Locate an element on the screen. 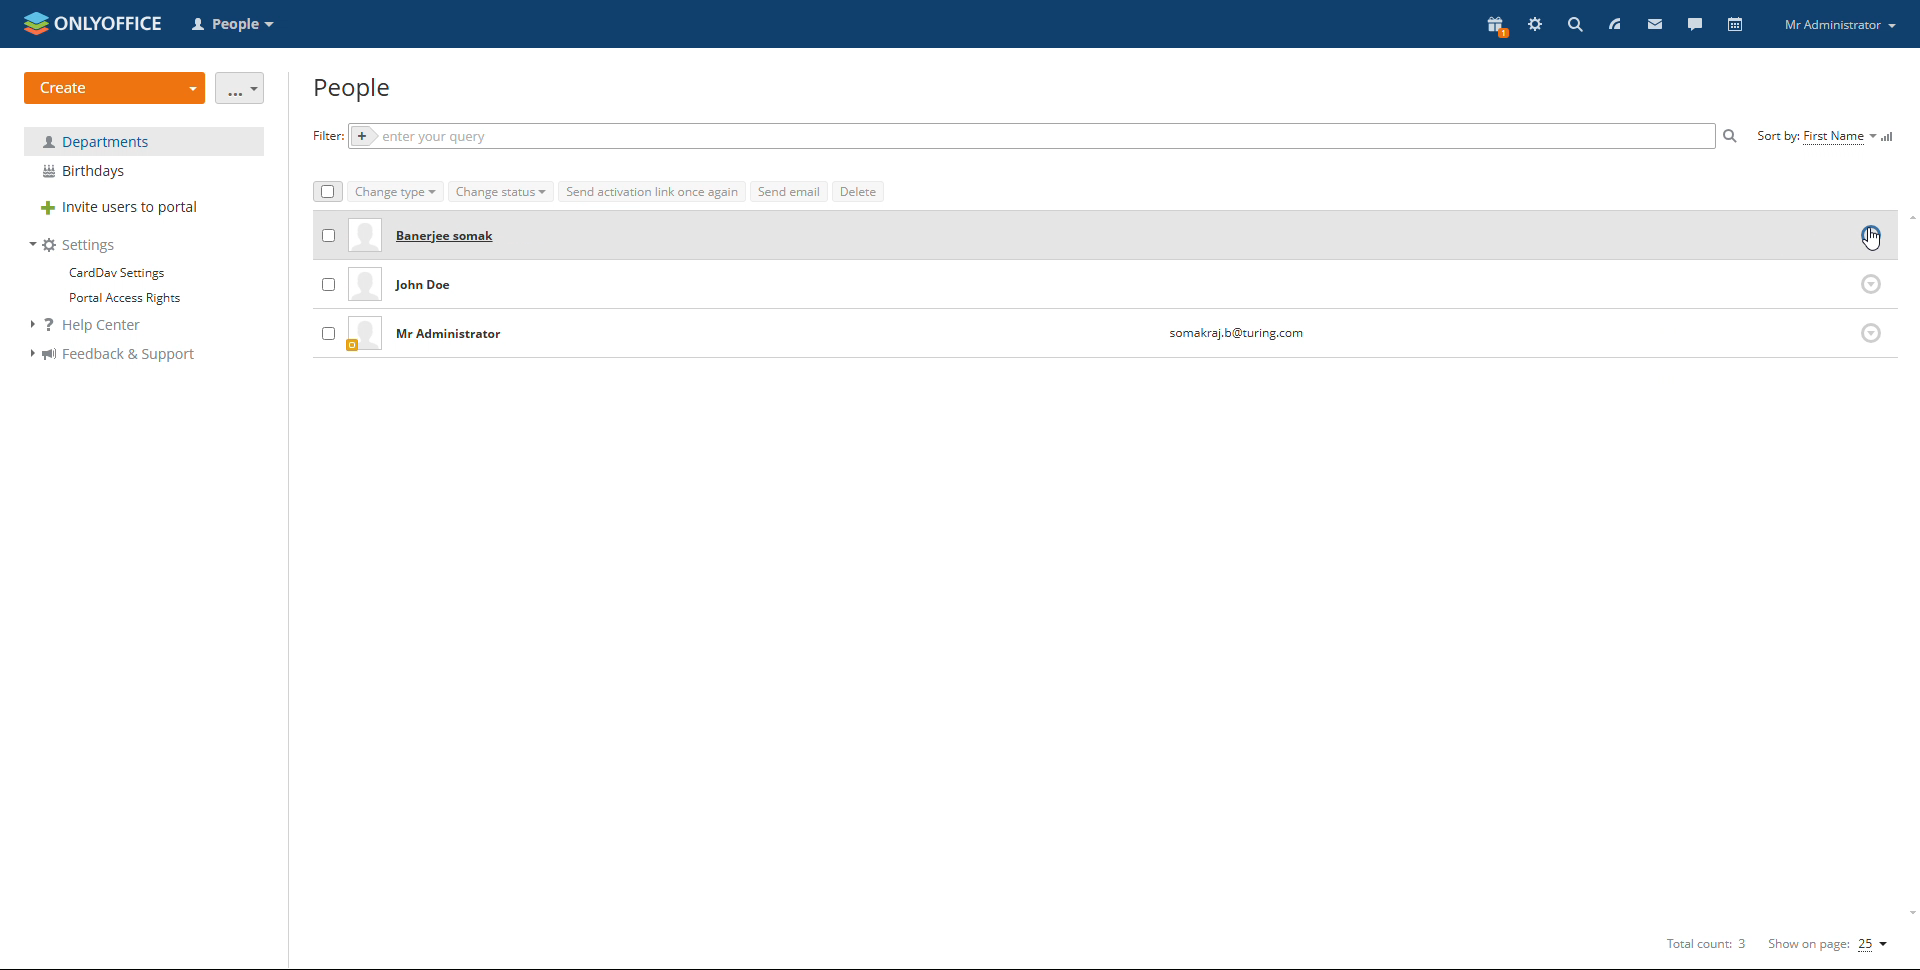  carddev settings is located at coordinates (115, 273).